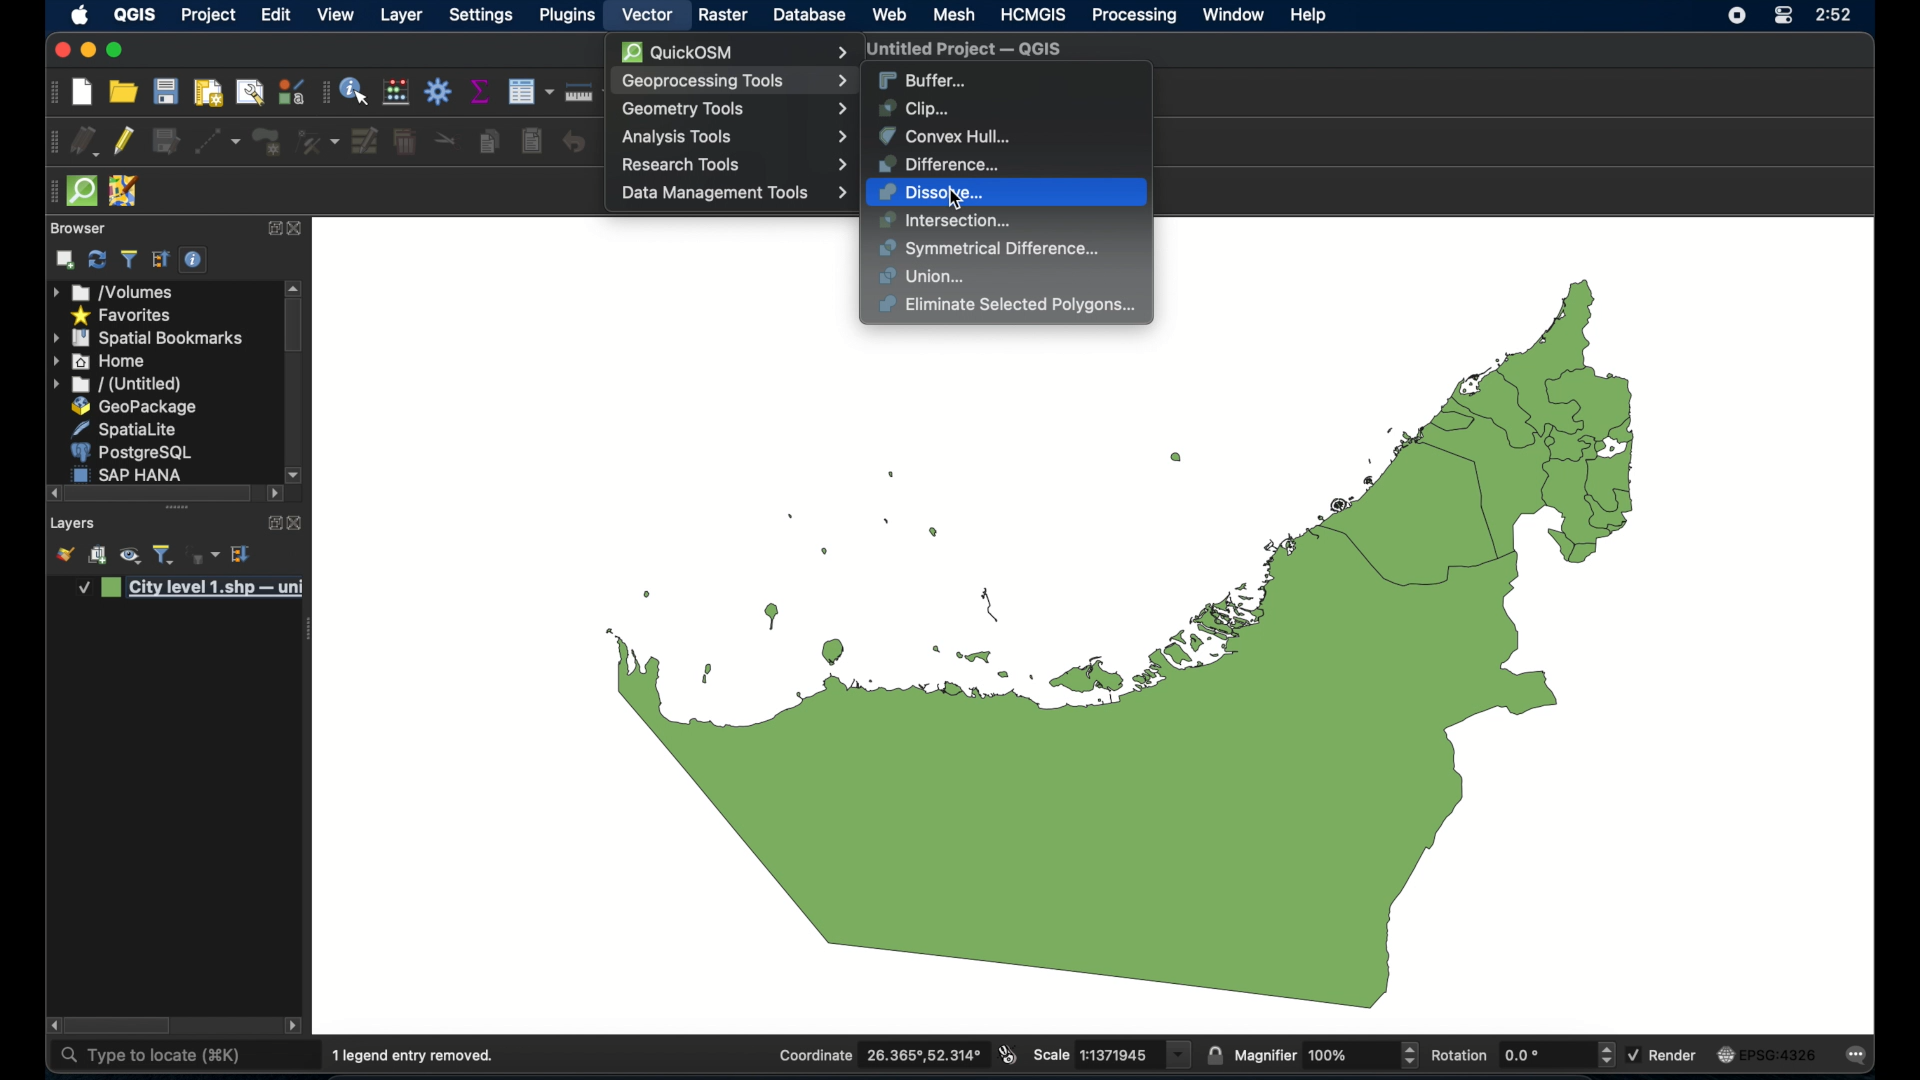 This screenshot has width=1920, height=1080. What do you see at coordinates (164, 555) in the screenshot?
I see `filter legend` at bounding box center [164, 555].